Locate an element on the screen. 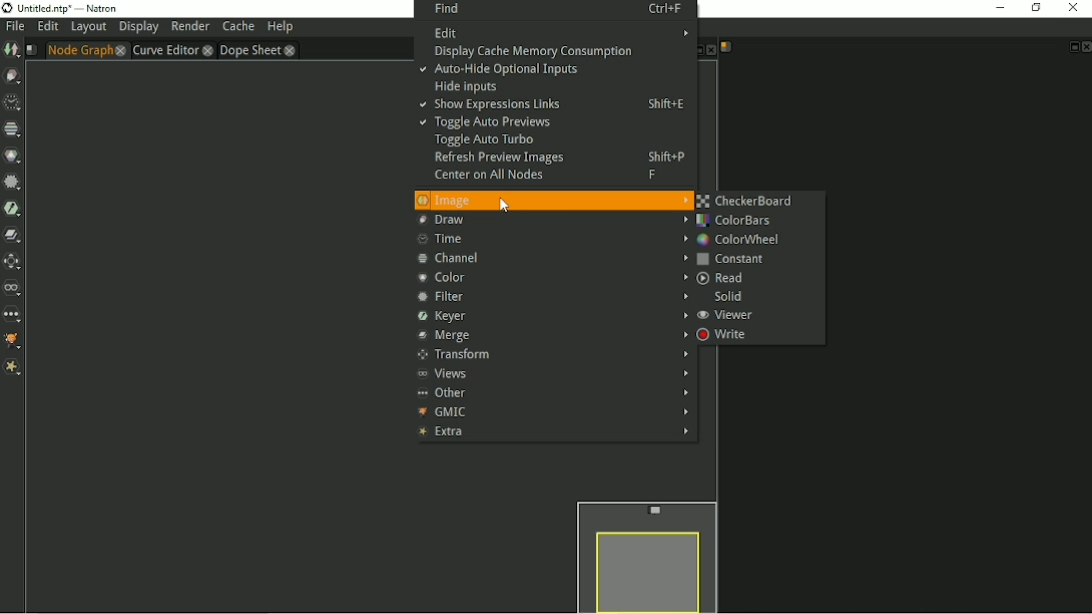  Filter  is located at coordinates (551, 297).